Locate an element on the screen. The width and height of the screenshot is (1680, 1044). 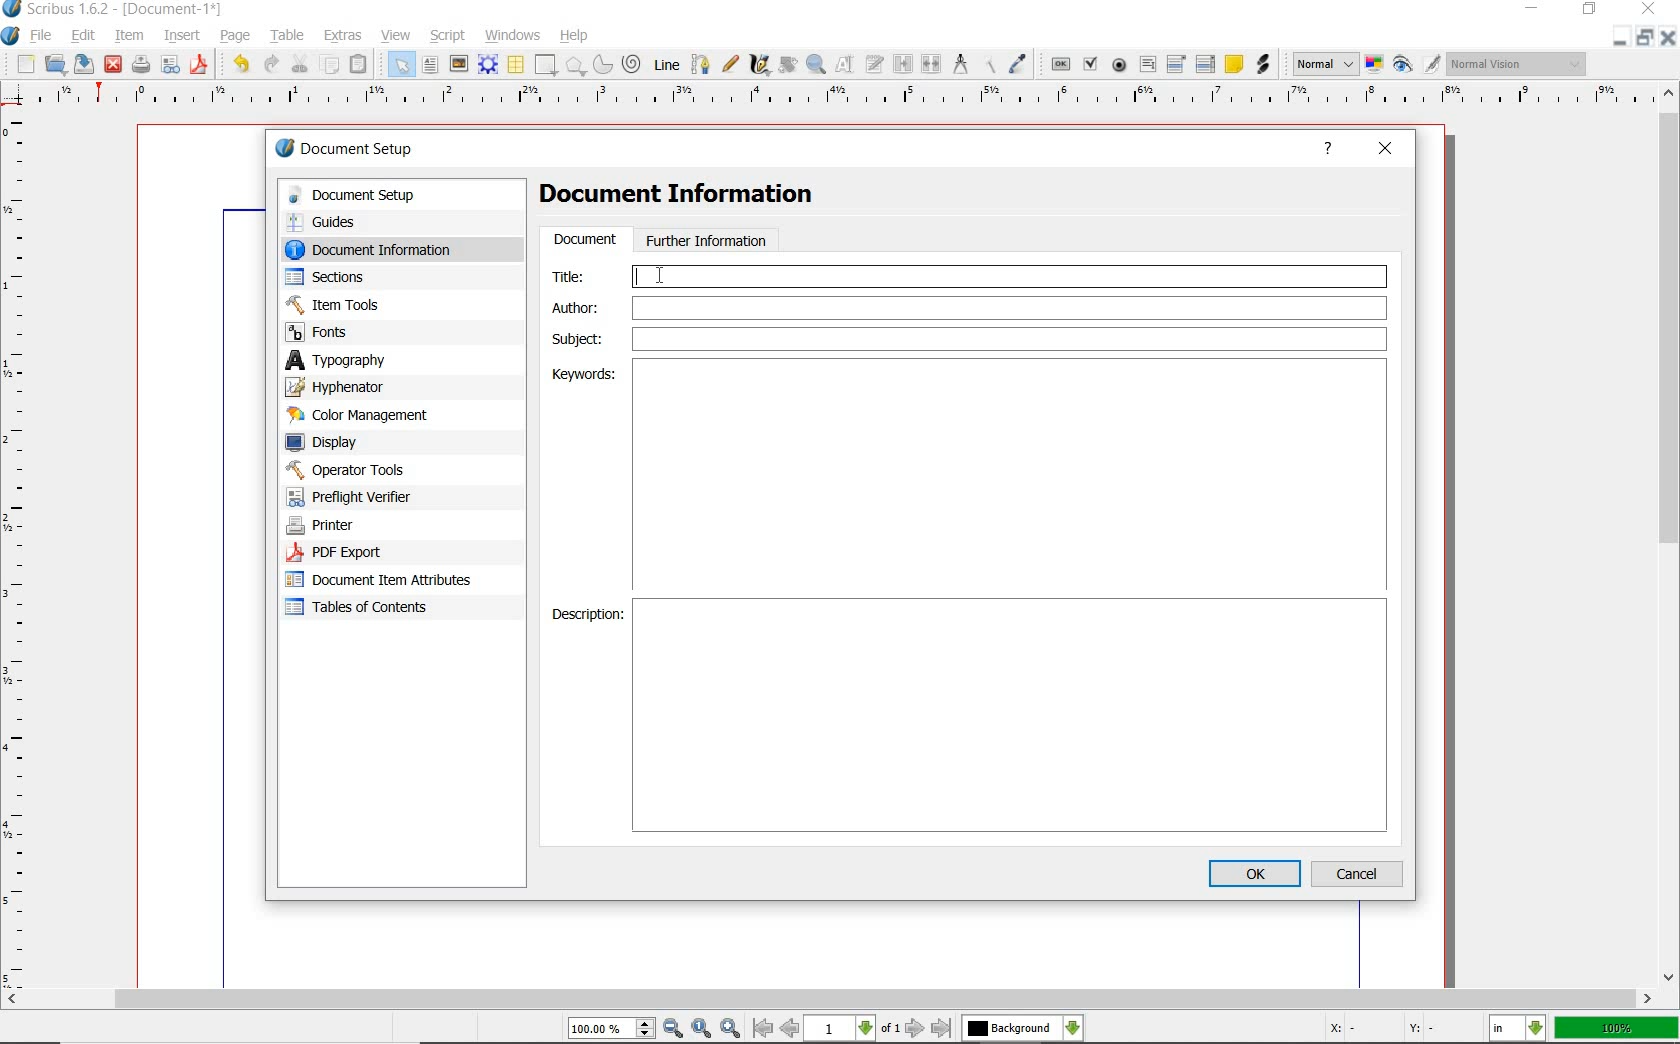
zoom factor is located at coordinates (1615, 1030).